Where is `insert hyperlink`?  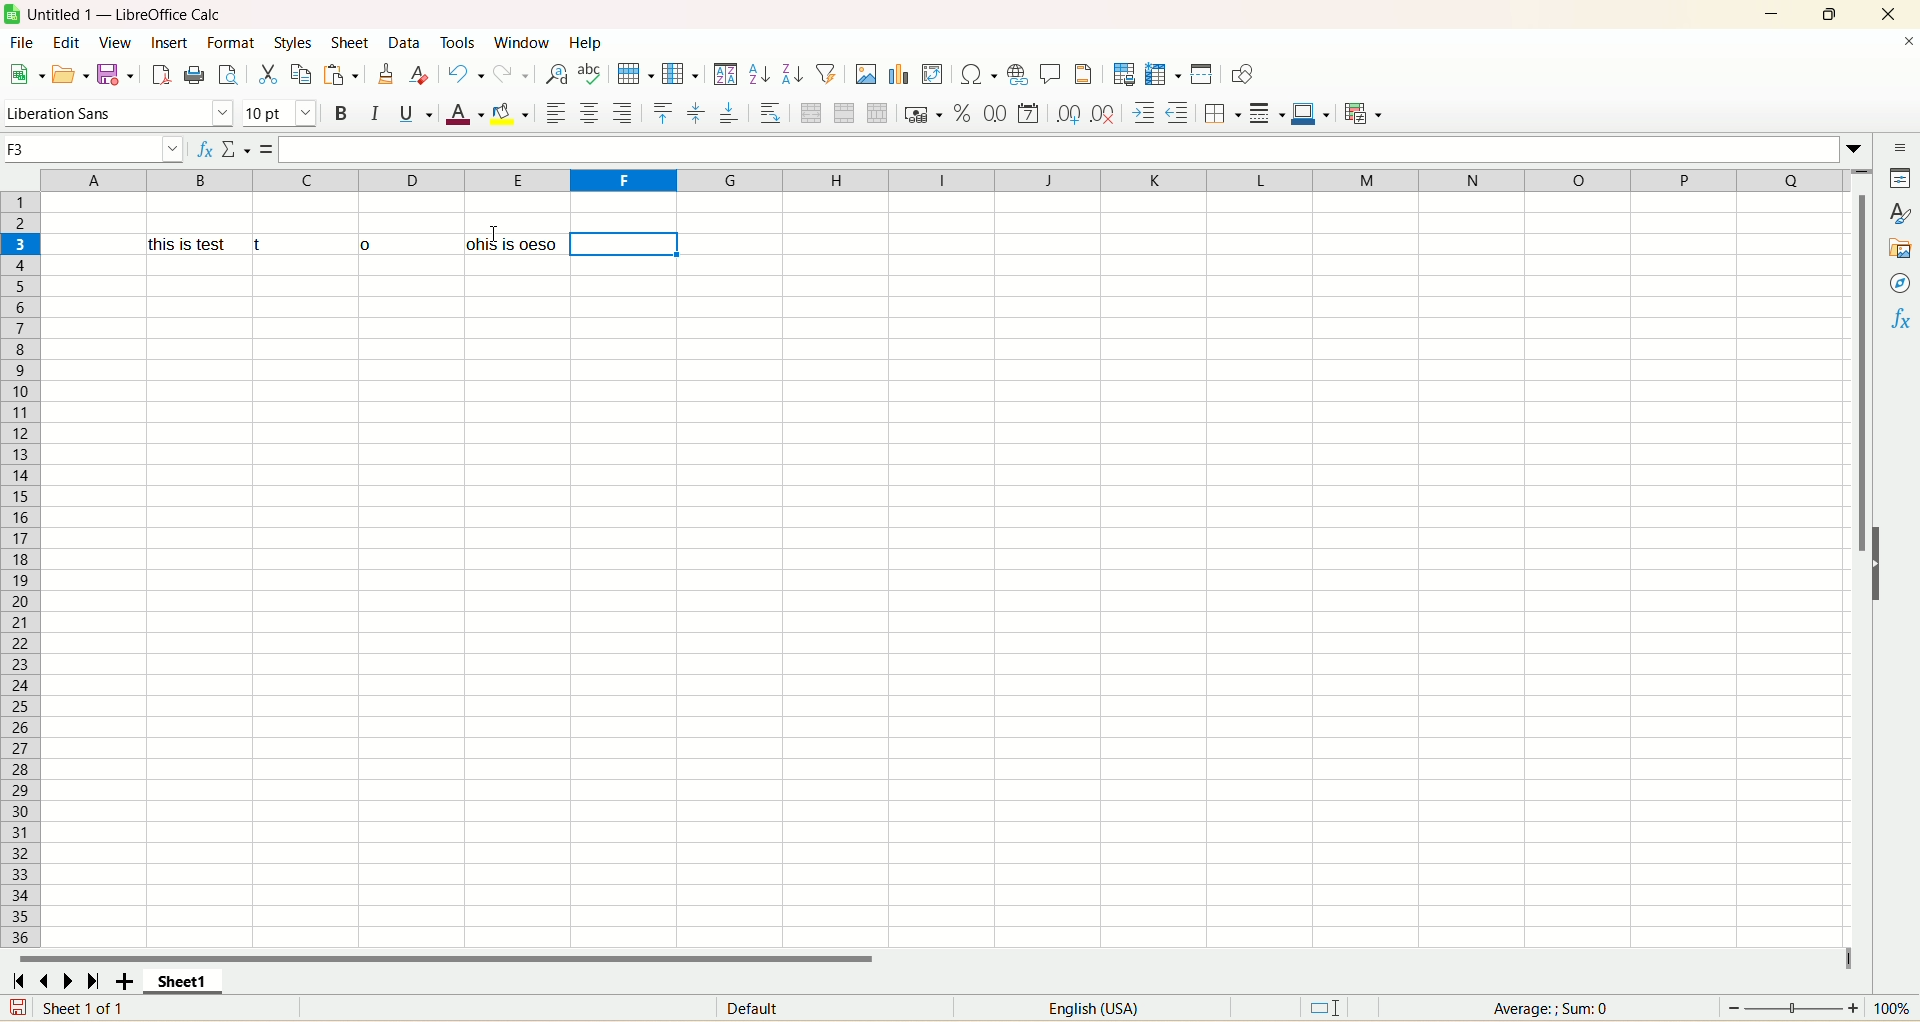
insert hyperlink is located at coordinates (1017, 74).